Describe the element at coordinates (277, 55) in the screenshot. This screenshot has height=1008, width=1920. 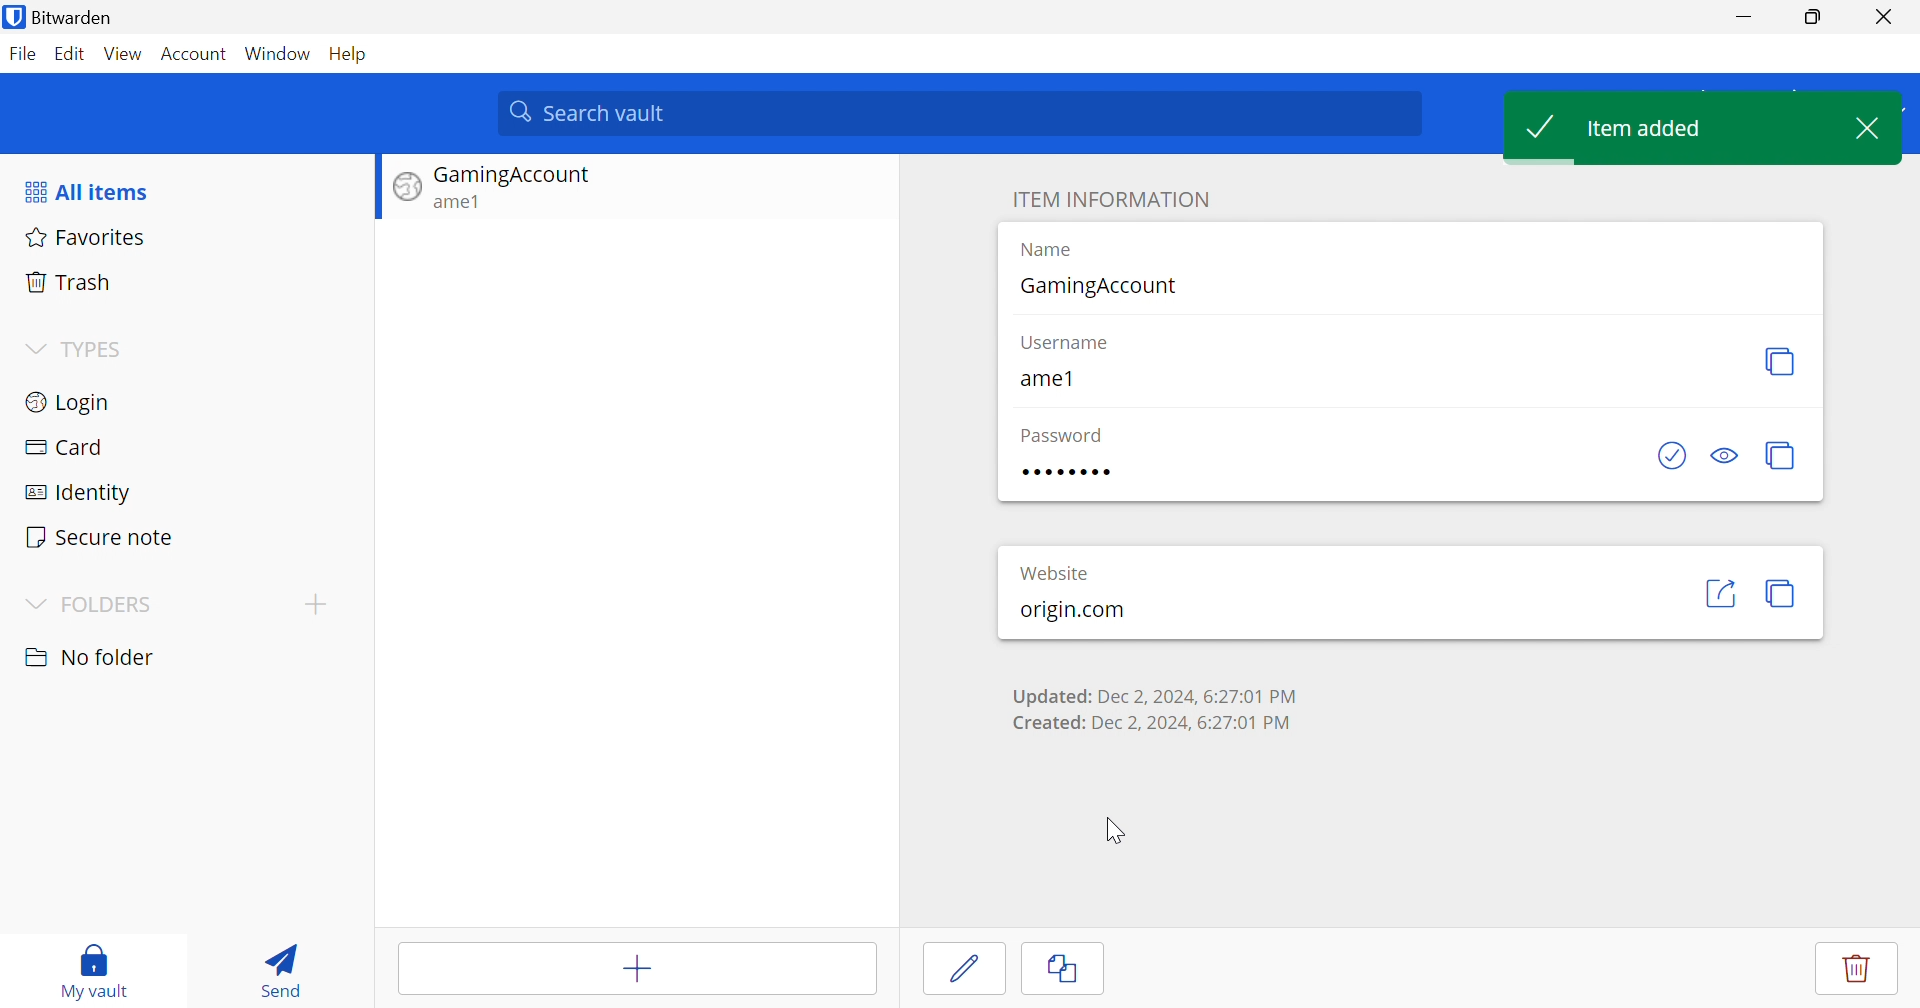
I see `Window` at that location.